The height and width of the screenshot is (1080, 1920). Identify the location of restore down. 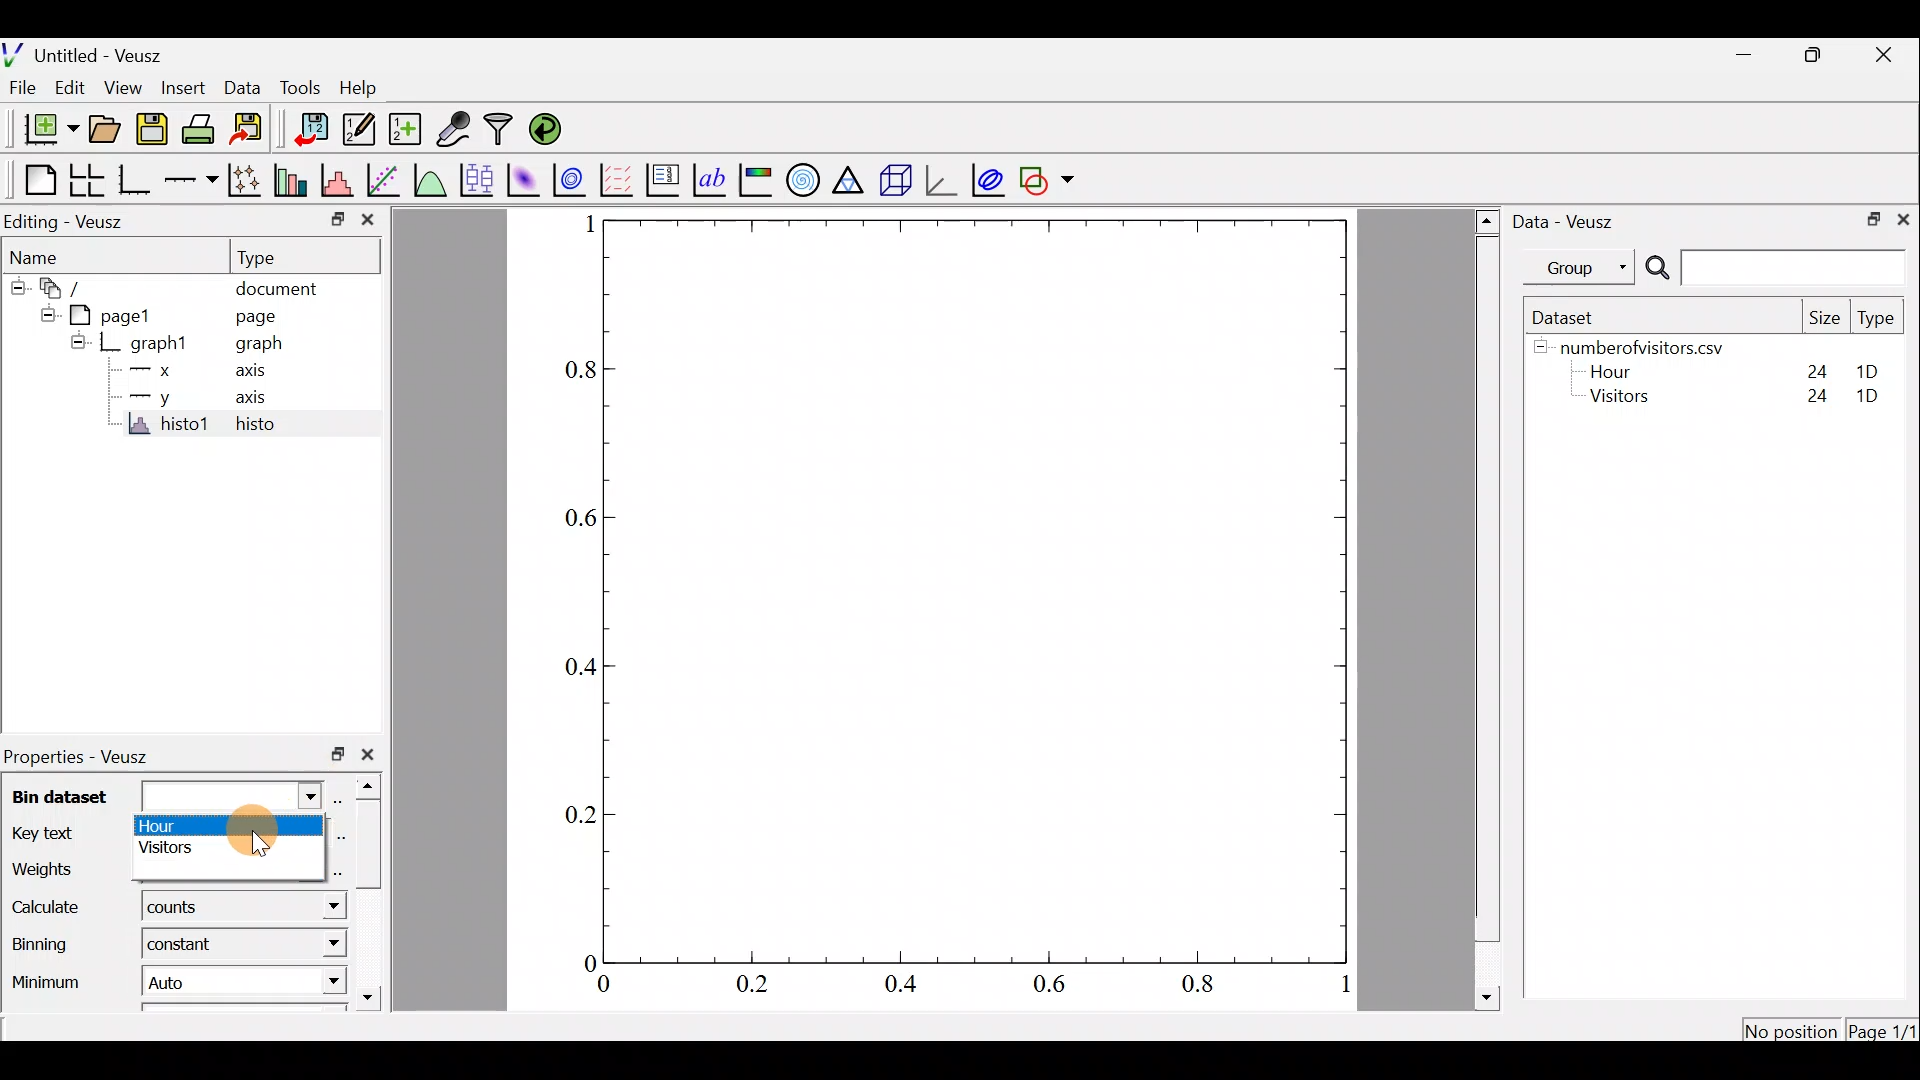
(1818, 58).